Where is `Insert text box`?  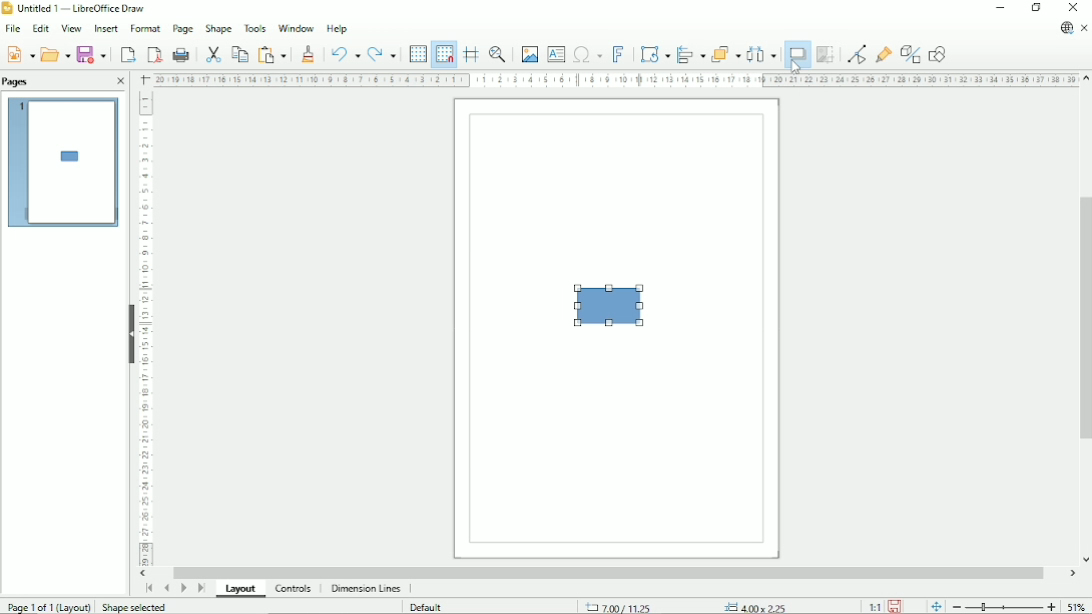 Insert text box is located at coordinates (555, 54).